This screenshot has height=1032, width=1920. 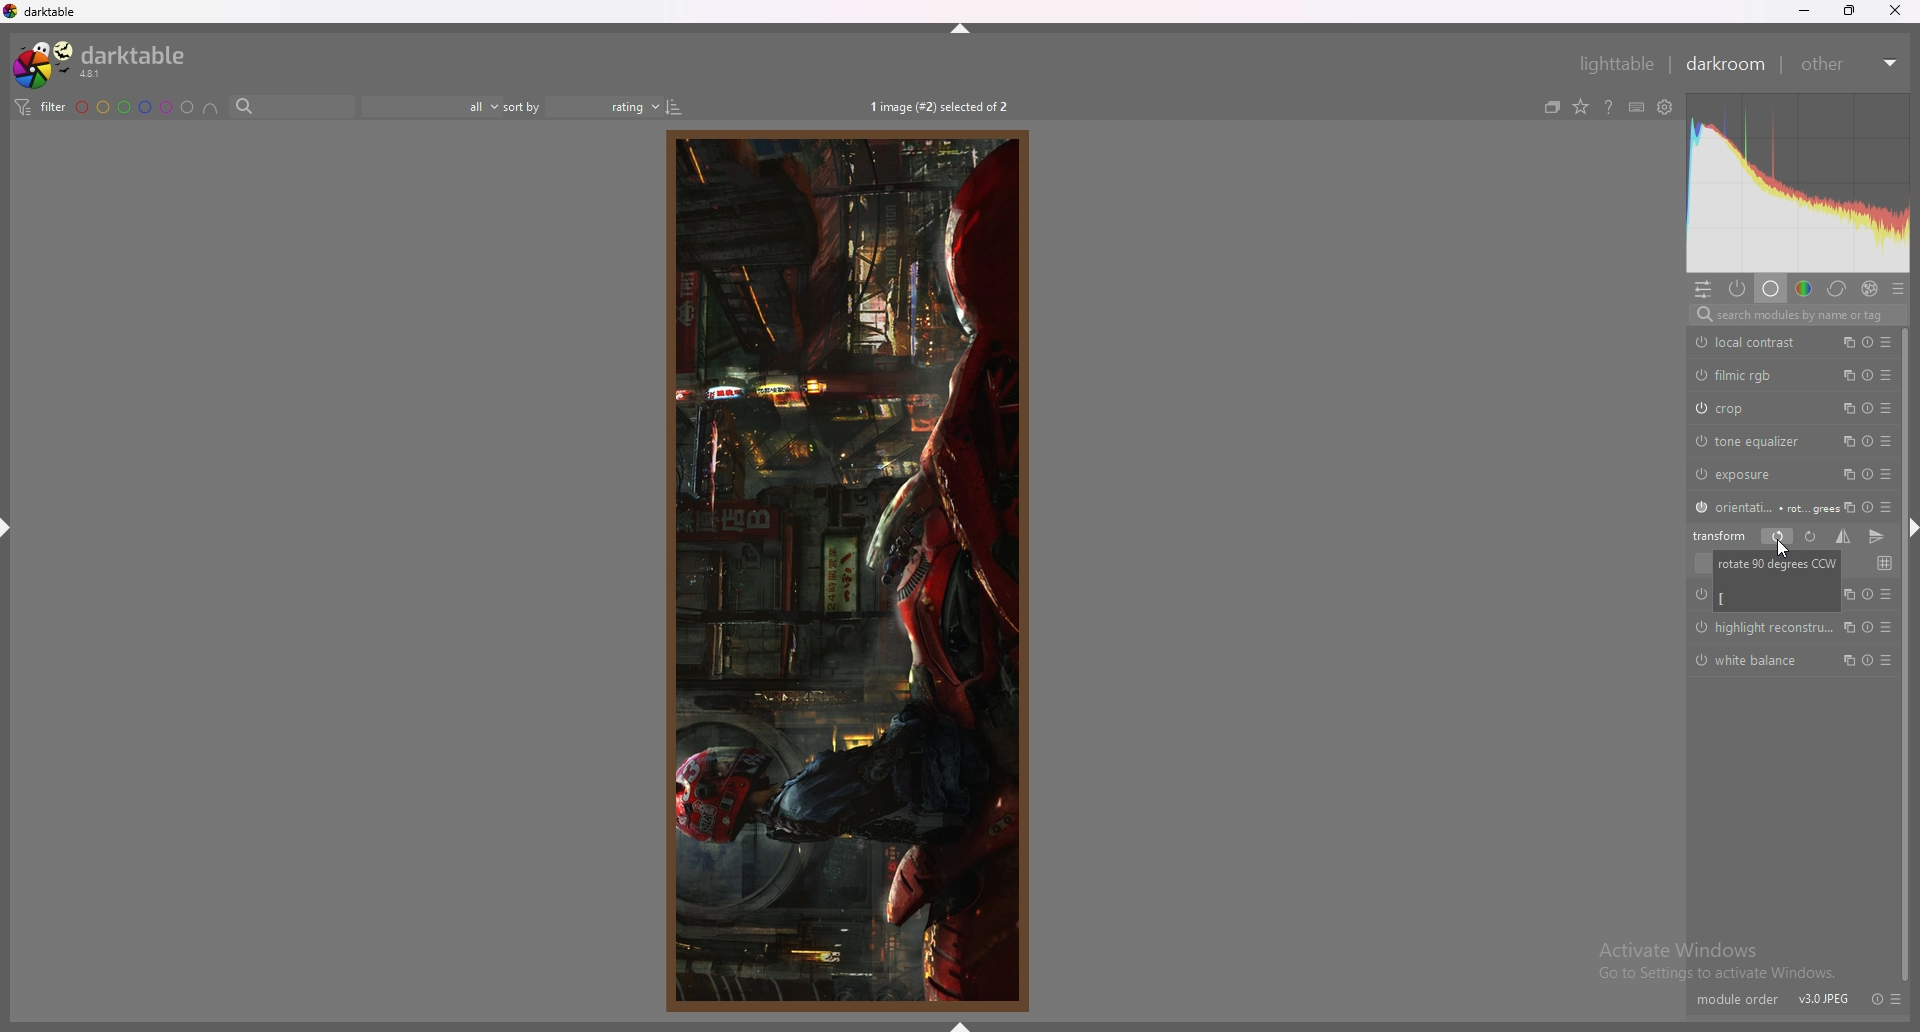 What do you see at coordinates (1890, 592) in the screenshot?
I see `` at bounding box center [1890, 592].